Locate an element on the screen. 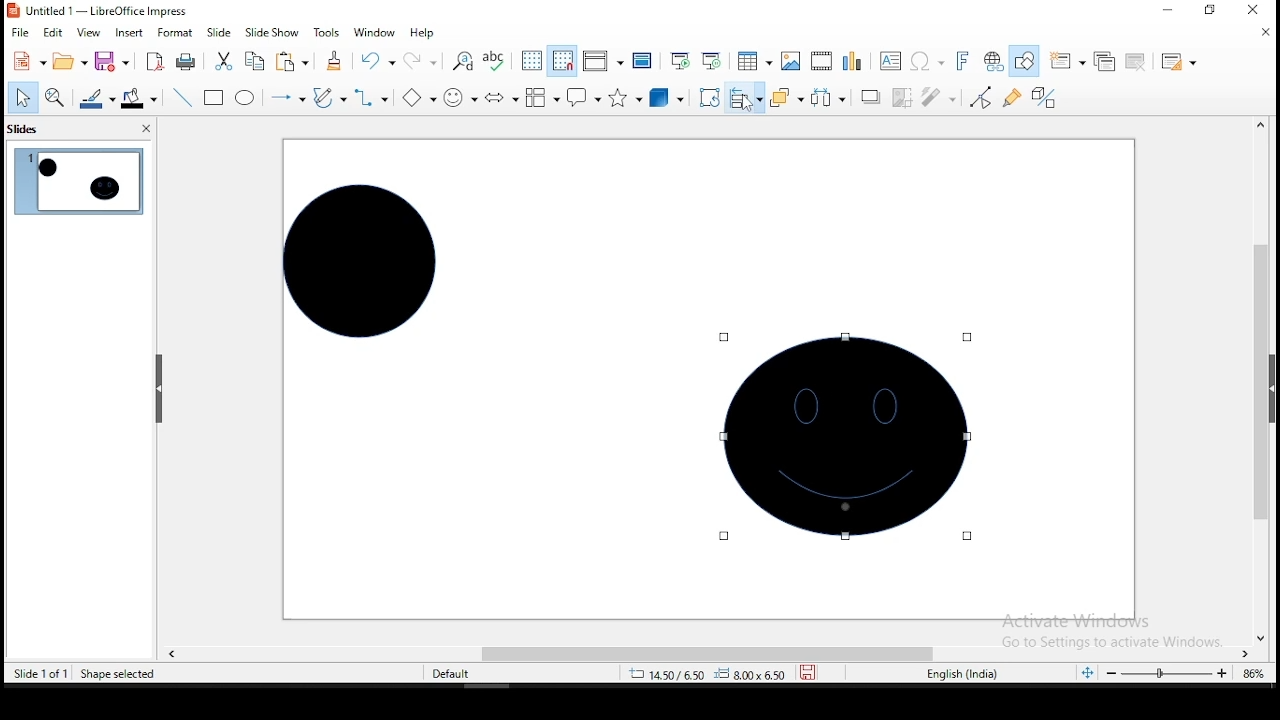  insert special characters is located at coordinates (928, 61).